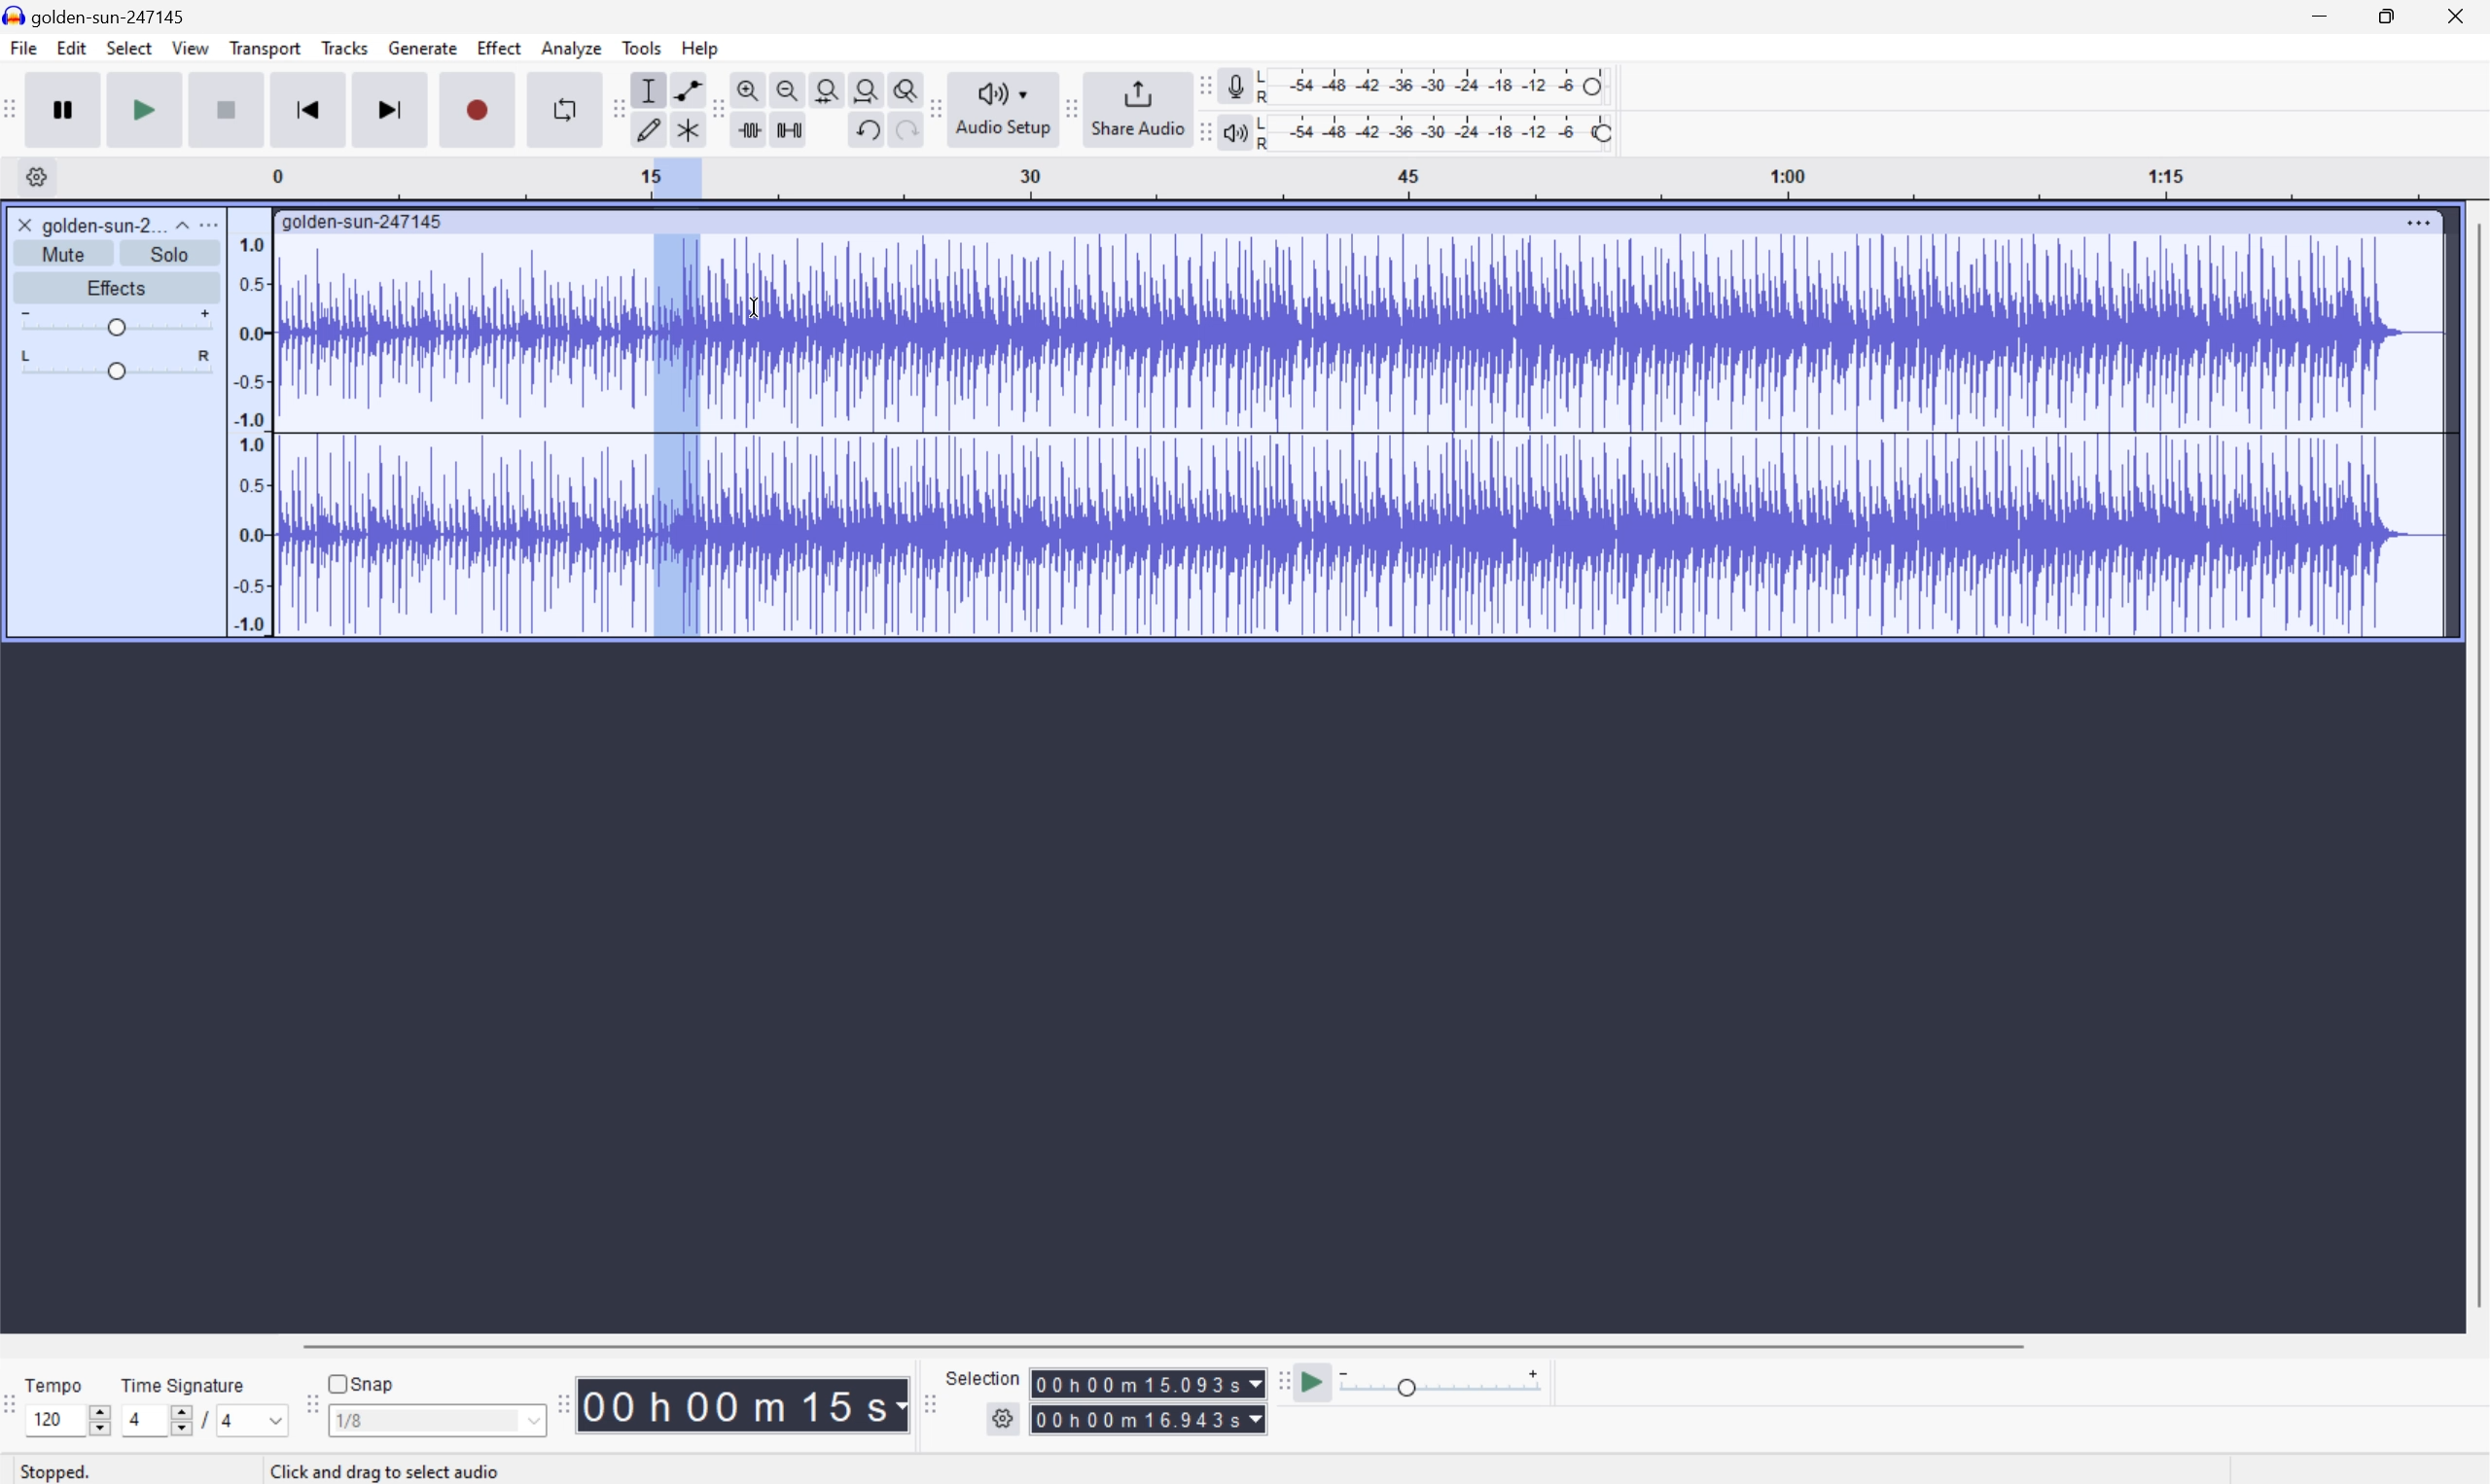 The image size is (2490, 1484). Describe the element at coordinates (307, 1411) in the screenshot. I see `Audacity Snapping toolbar` at that location.